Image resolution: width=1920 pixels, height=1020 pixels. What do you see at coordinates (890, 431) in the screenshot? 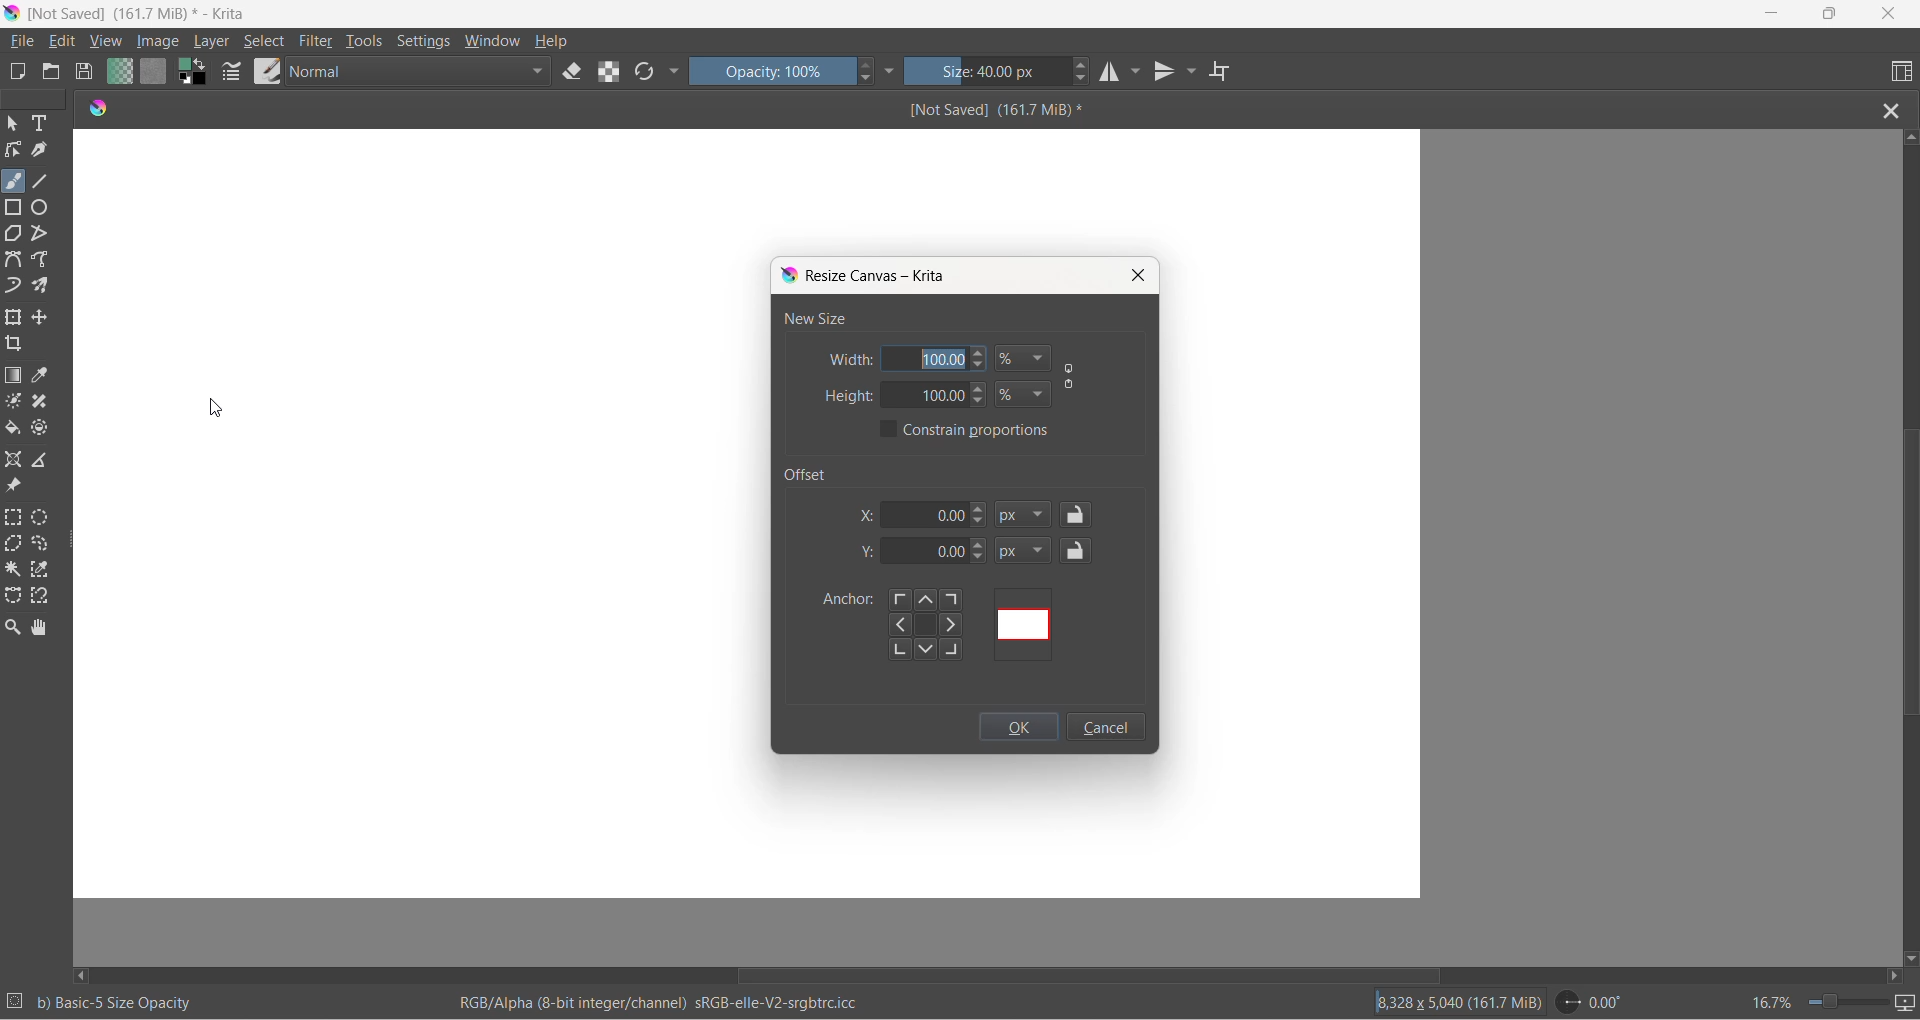
I see `constant proportions checkbox` at bounding box center [890, 431].